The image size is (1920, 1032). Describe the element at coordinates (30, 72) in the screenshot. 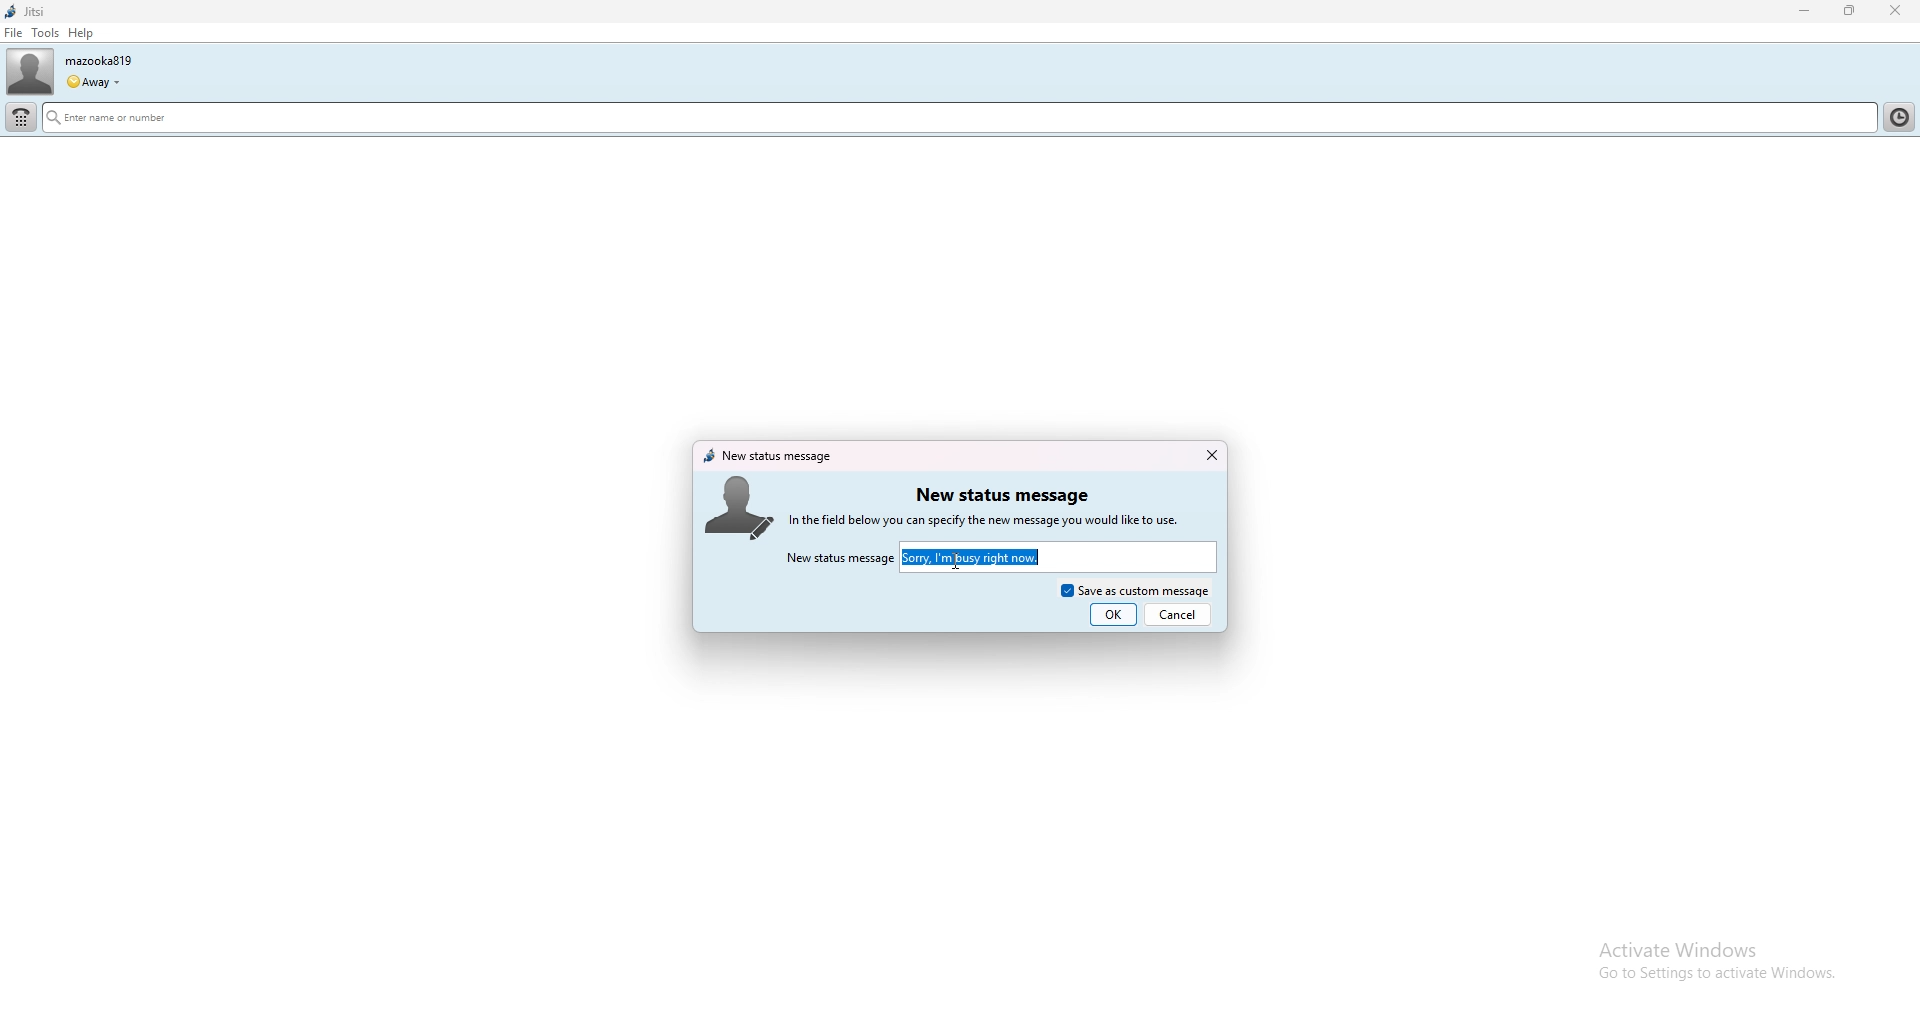

I see `user photo` at that location.